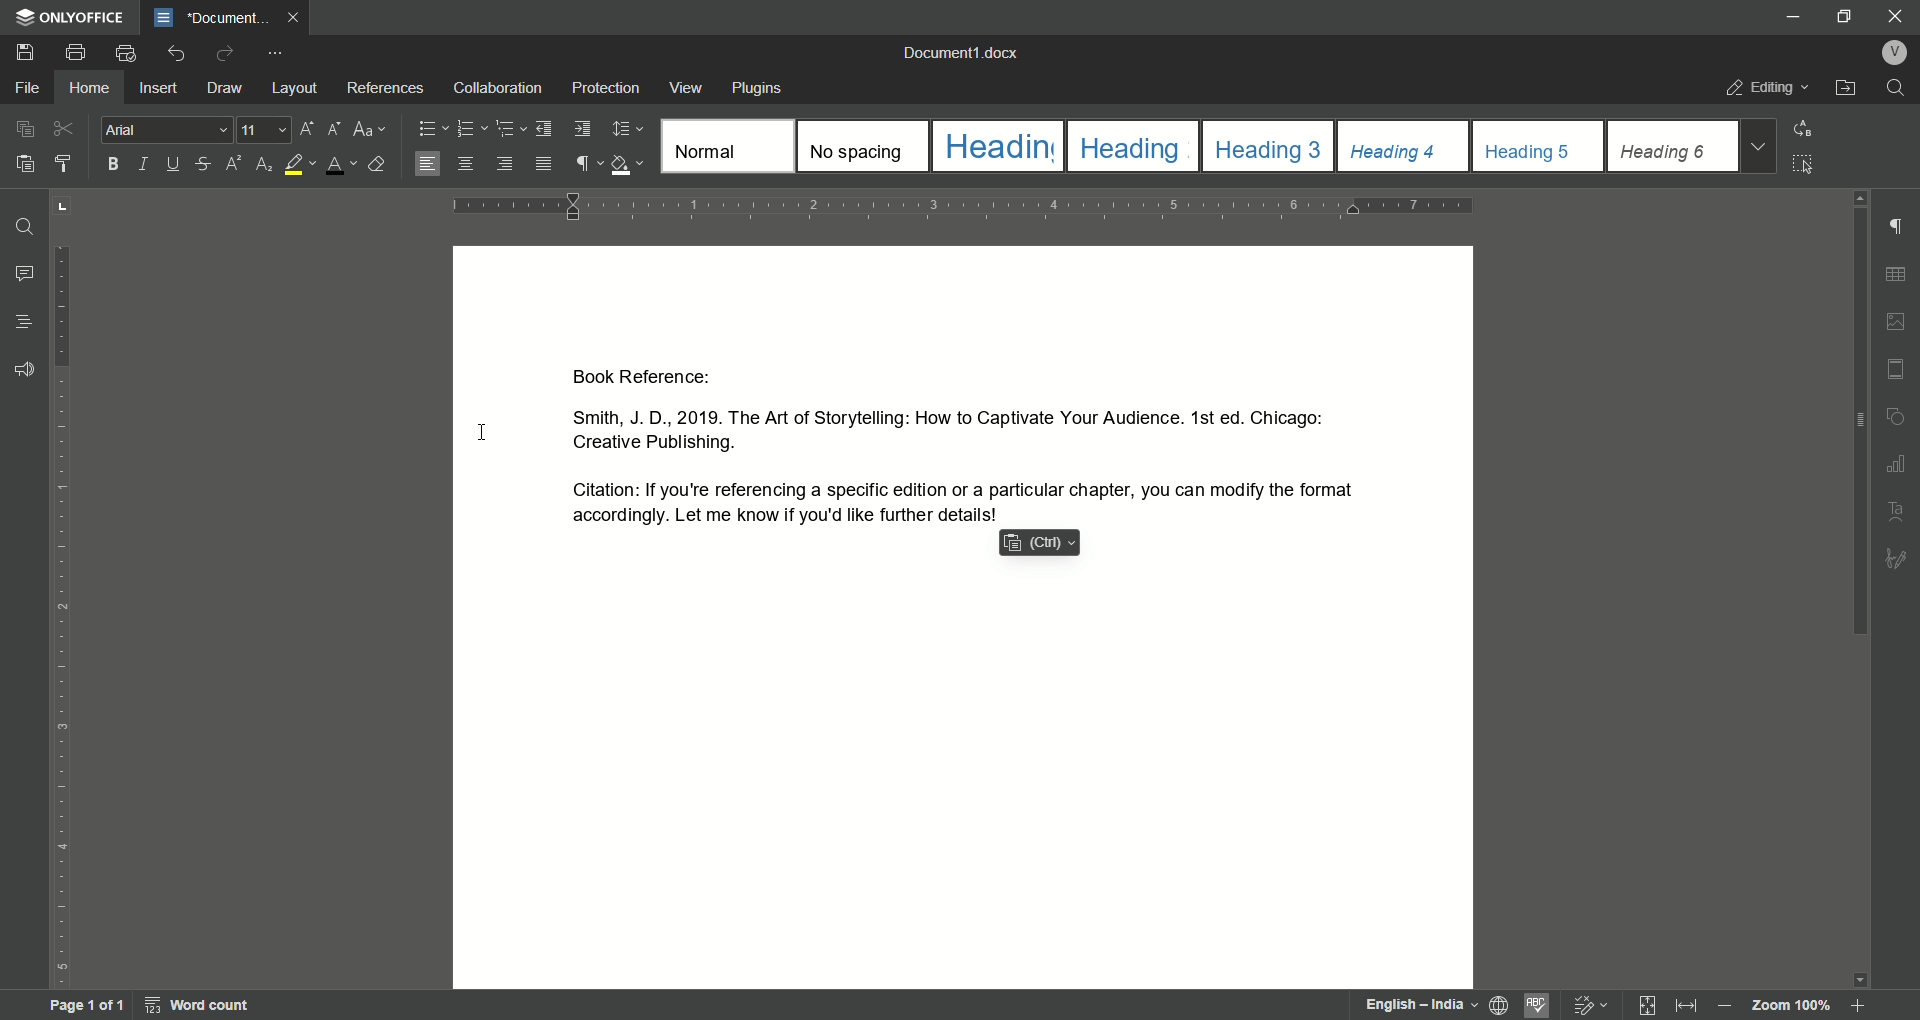  I want to click on paragraph settings, so click(1897, 227).